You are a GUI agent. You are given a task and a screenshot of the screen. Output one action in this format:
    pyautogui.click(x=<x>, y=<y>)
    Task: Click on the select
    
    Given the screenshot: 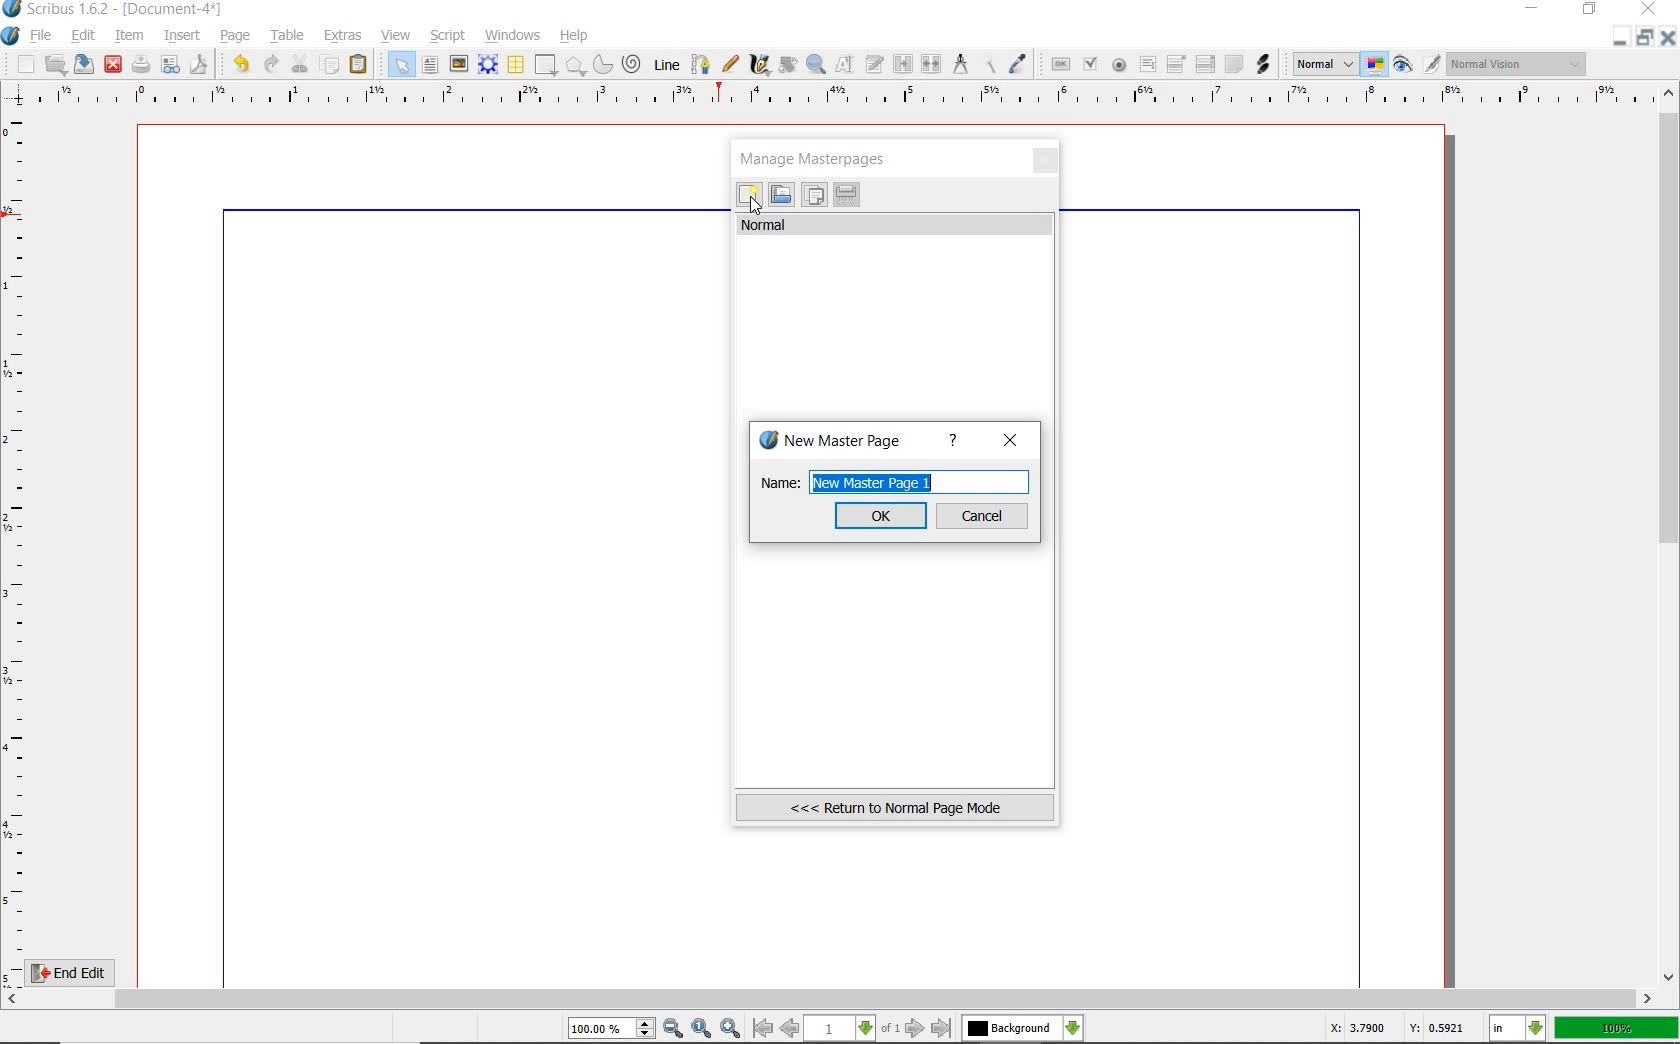 What is the action you would take?
    pyautogui.click(x=397, y=64)
    